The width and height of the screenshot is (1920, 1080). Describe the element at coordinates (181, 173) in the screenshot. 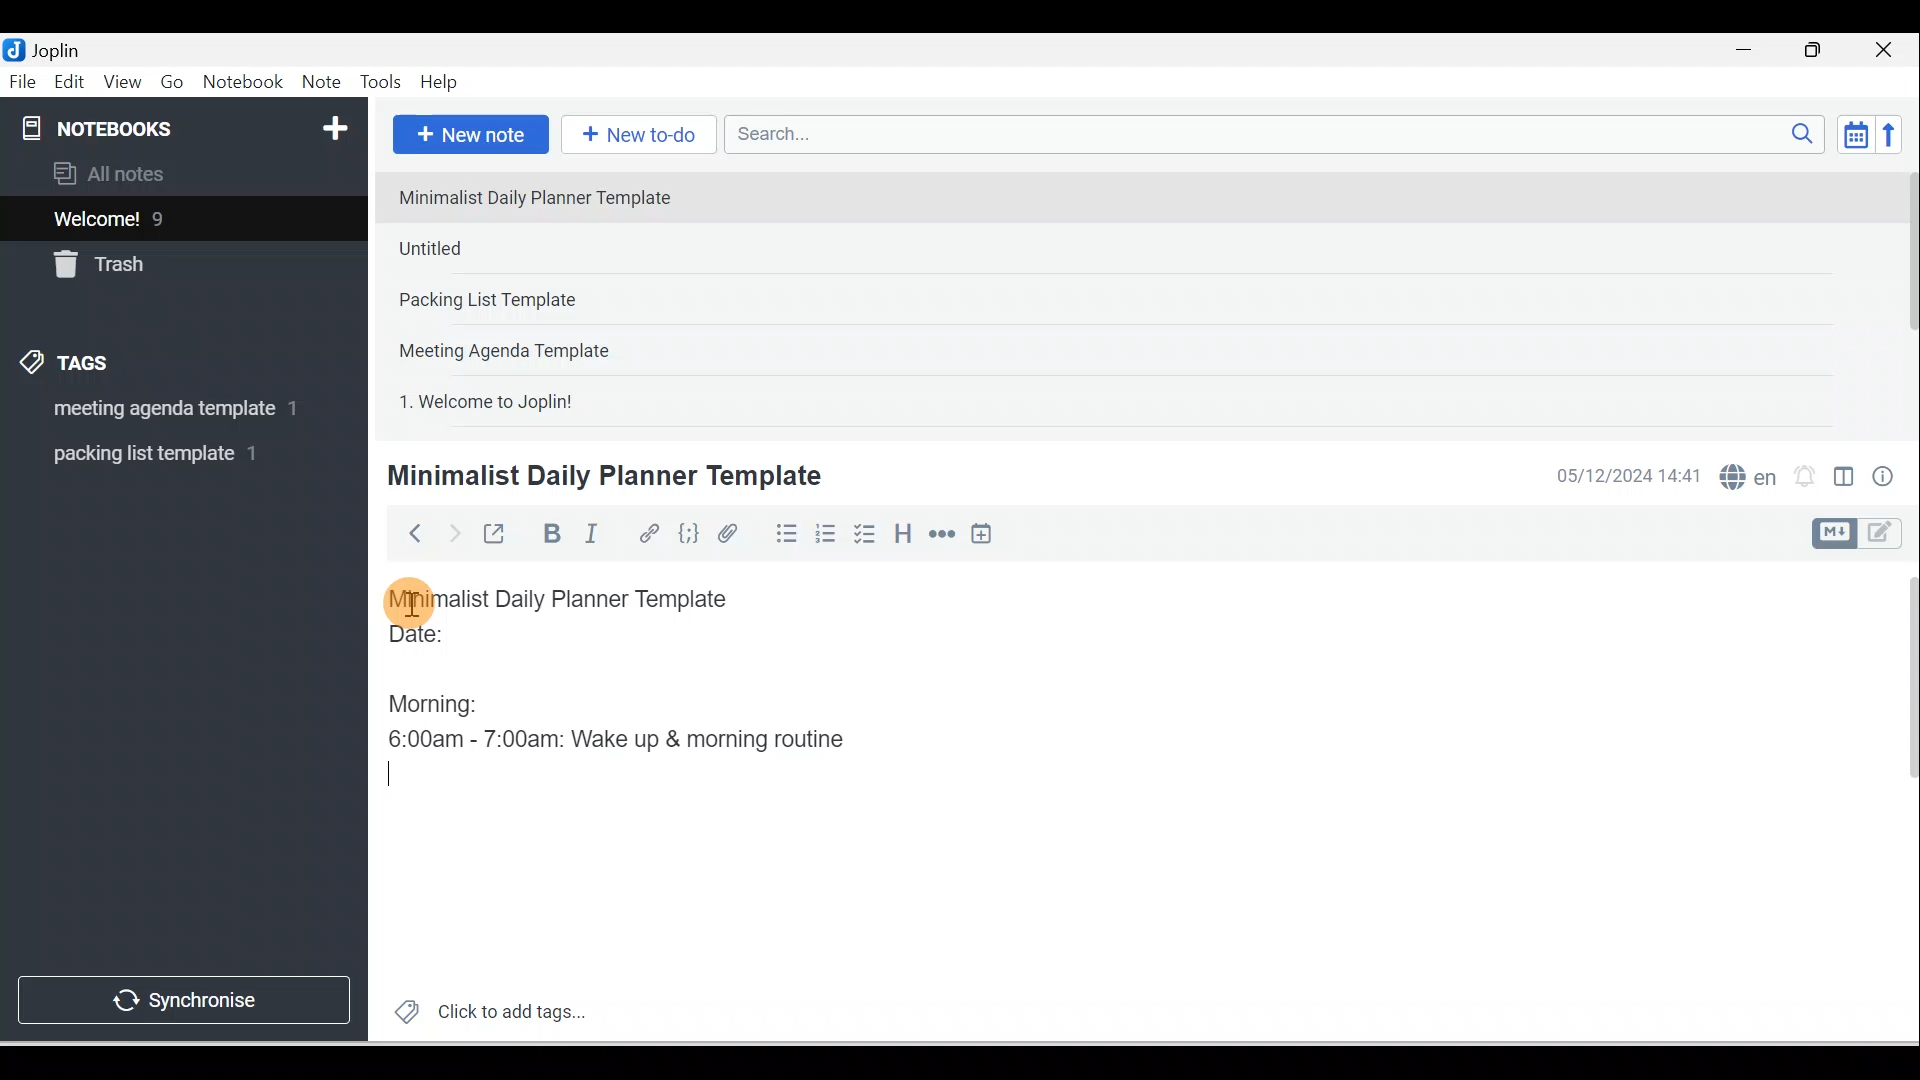

I see `All notes` at that location.